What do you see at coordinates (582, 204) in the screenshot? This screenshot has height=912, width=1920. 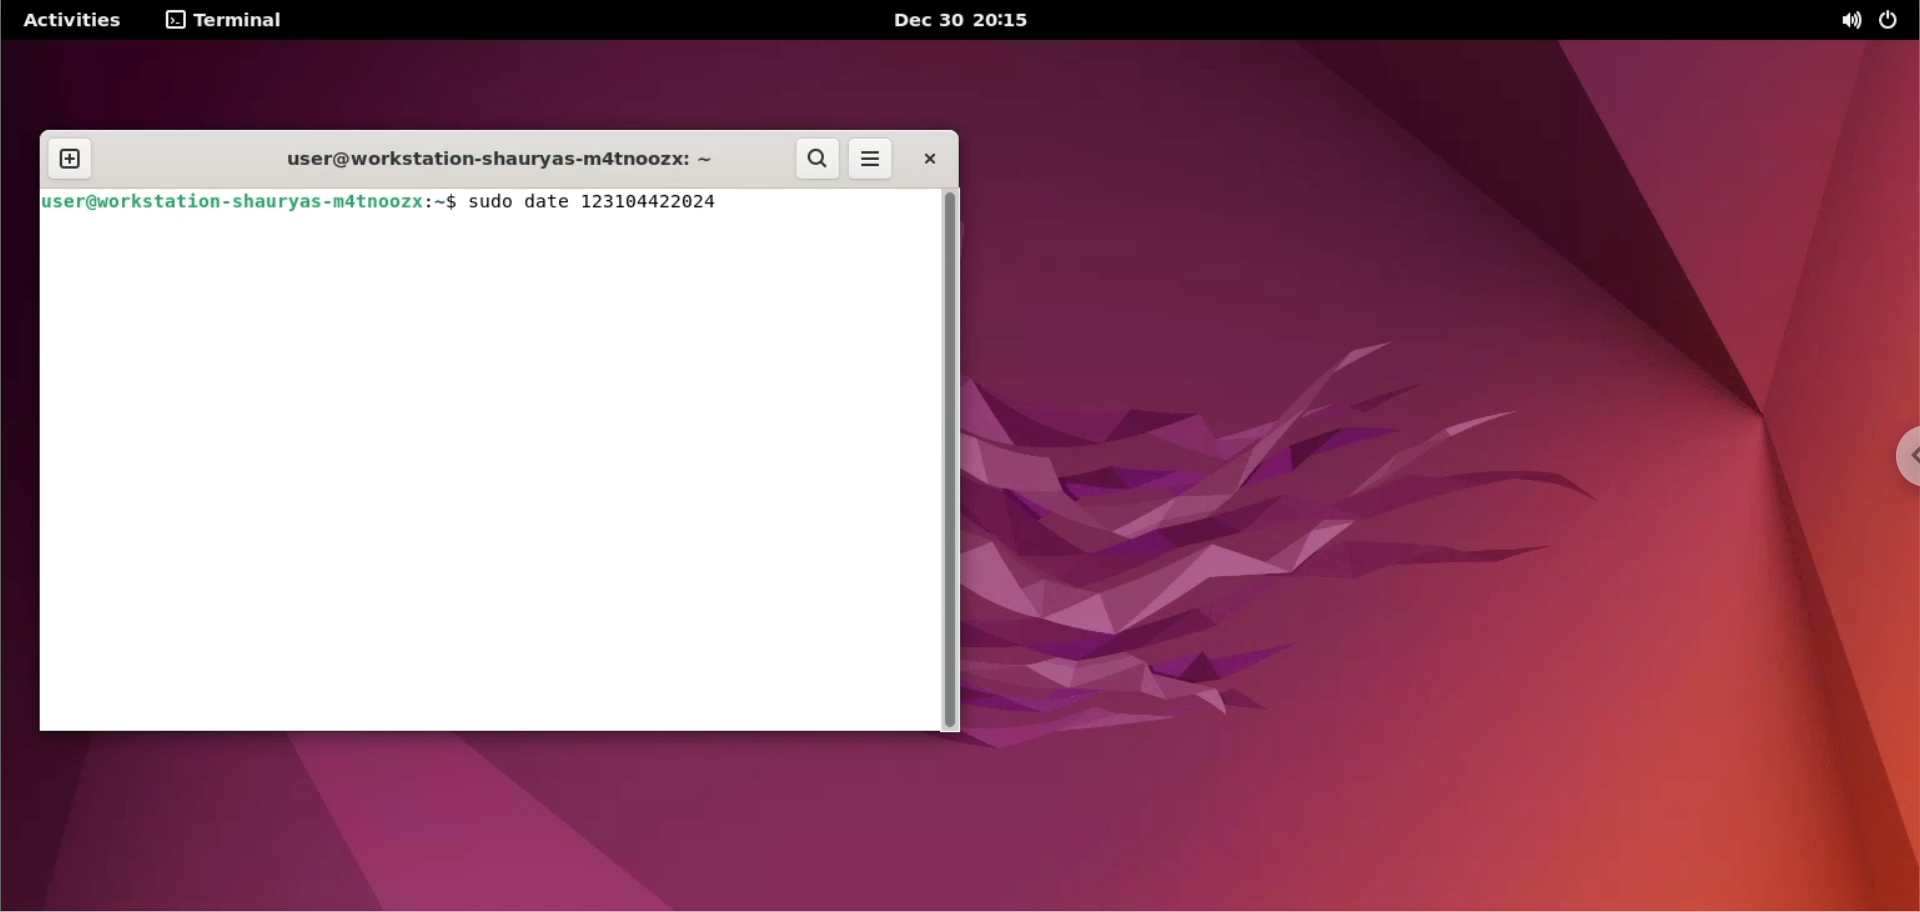 I see `~$ sudo date 123104422024` at bounding box center [582, 204].